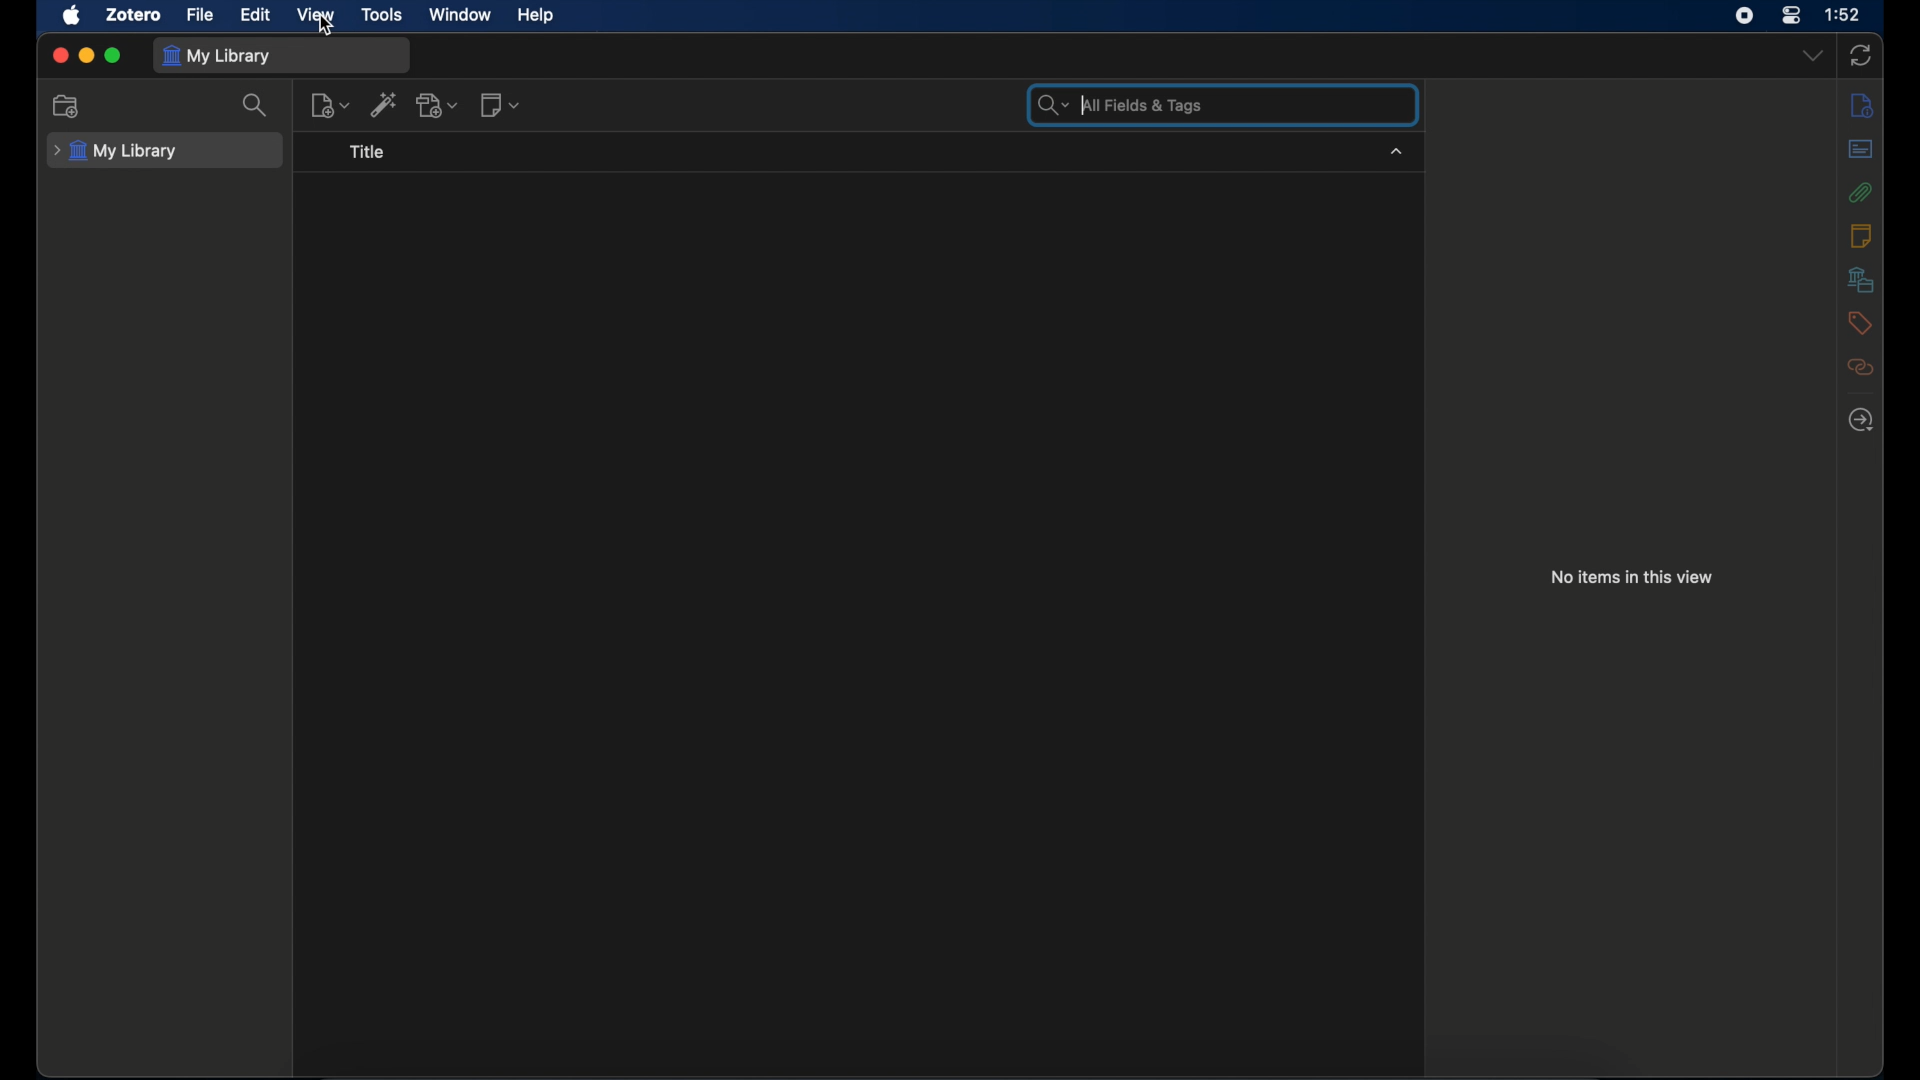  Describe the element at coordinates (136, 16) in the screenshot. I see `zotero` at that location.